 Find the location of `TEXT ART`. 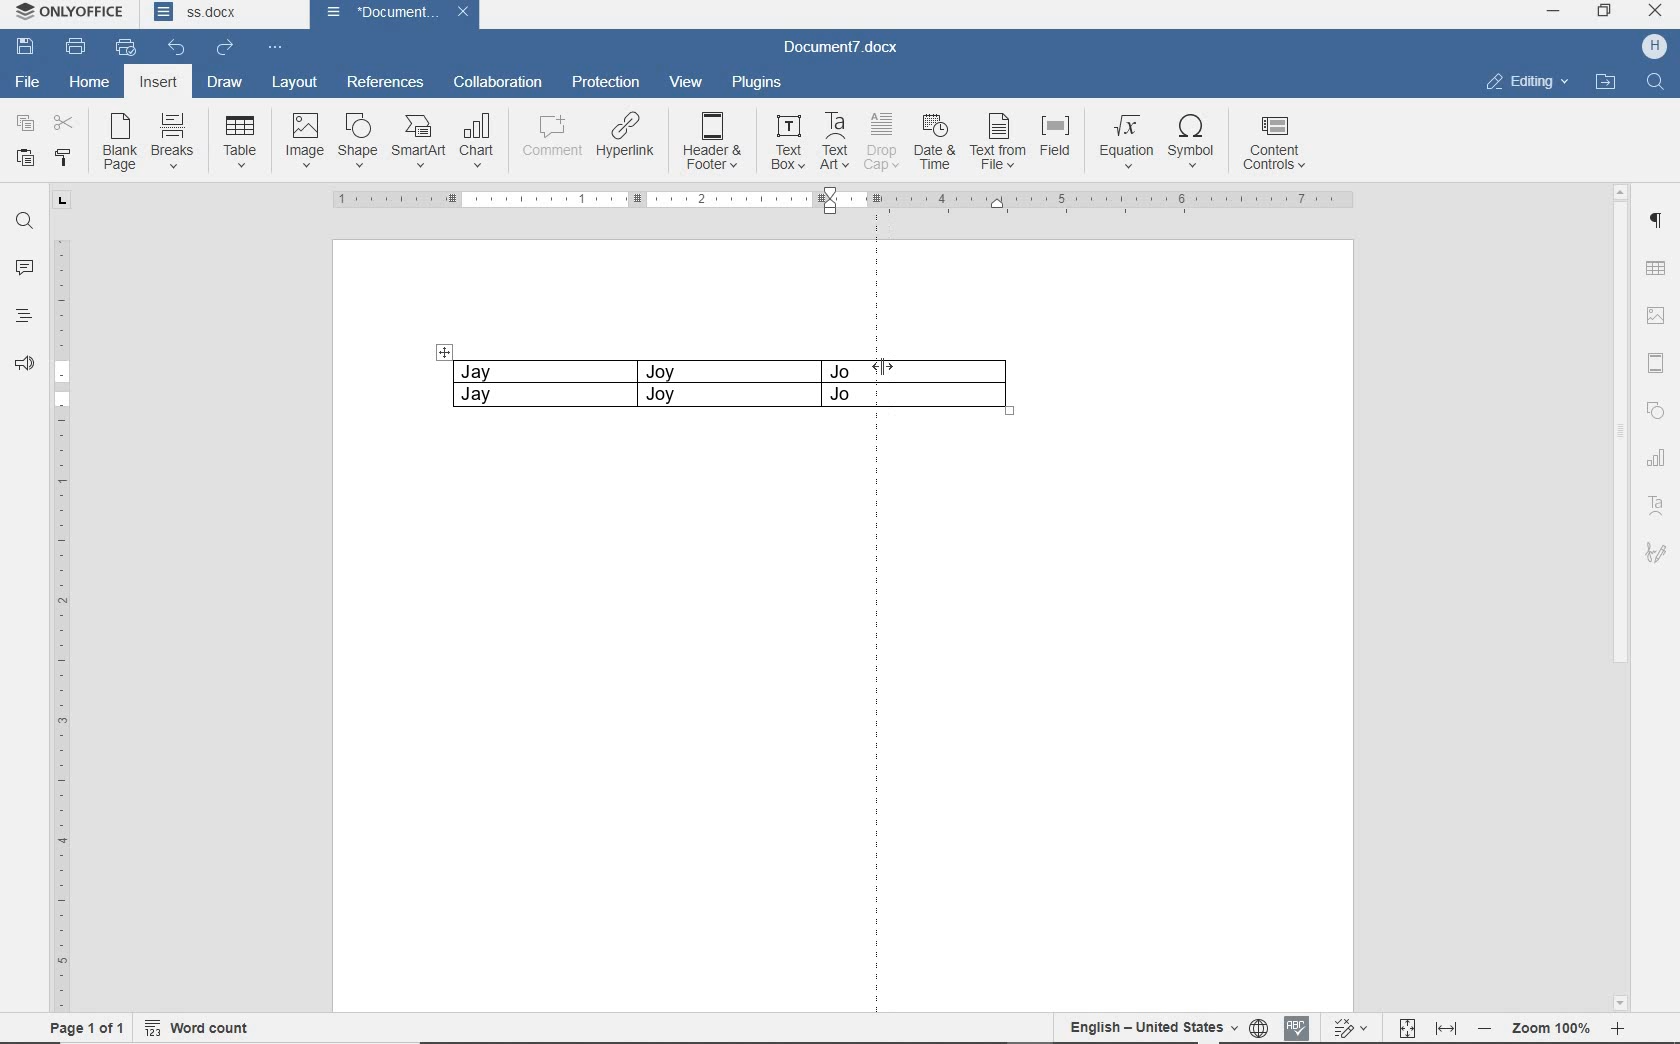

TEXT ART is located at coordinates (834, 141).